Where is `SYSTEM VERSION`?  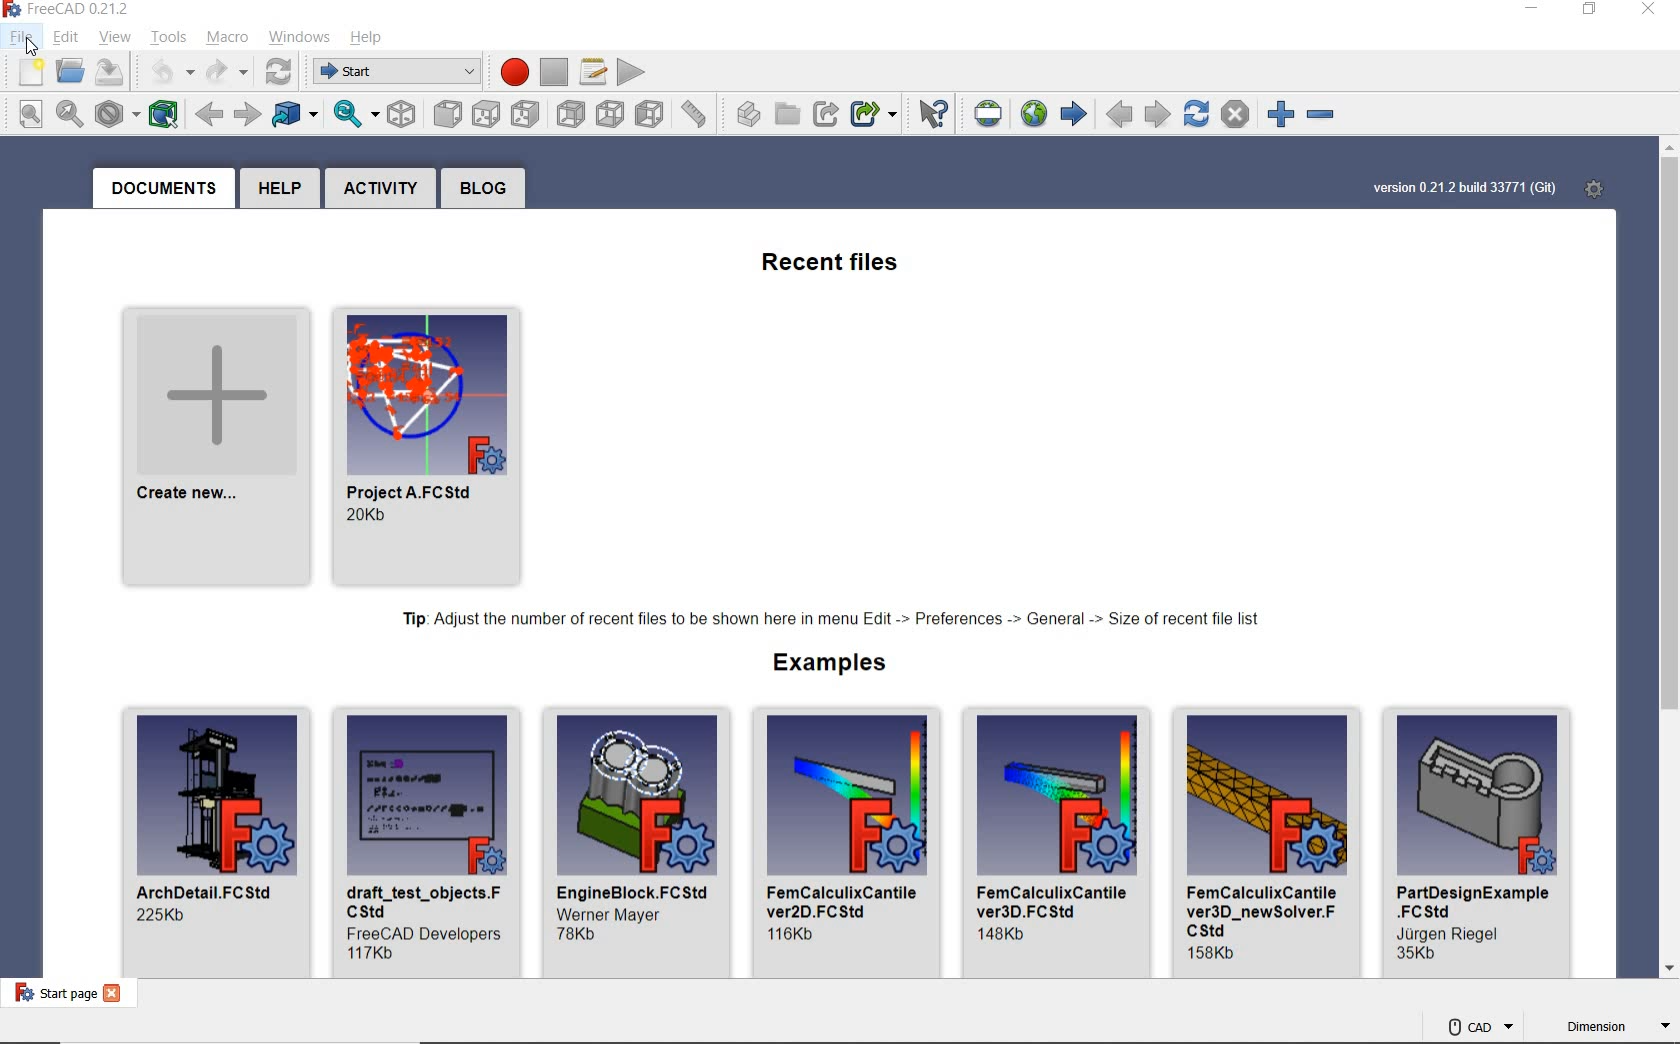 SYSTEM VERSION is located at coordinates (1464, 189).